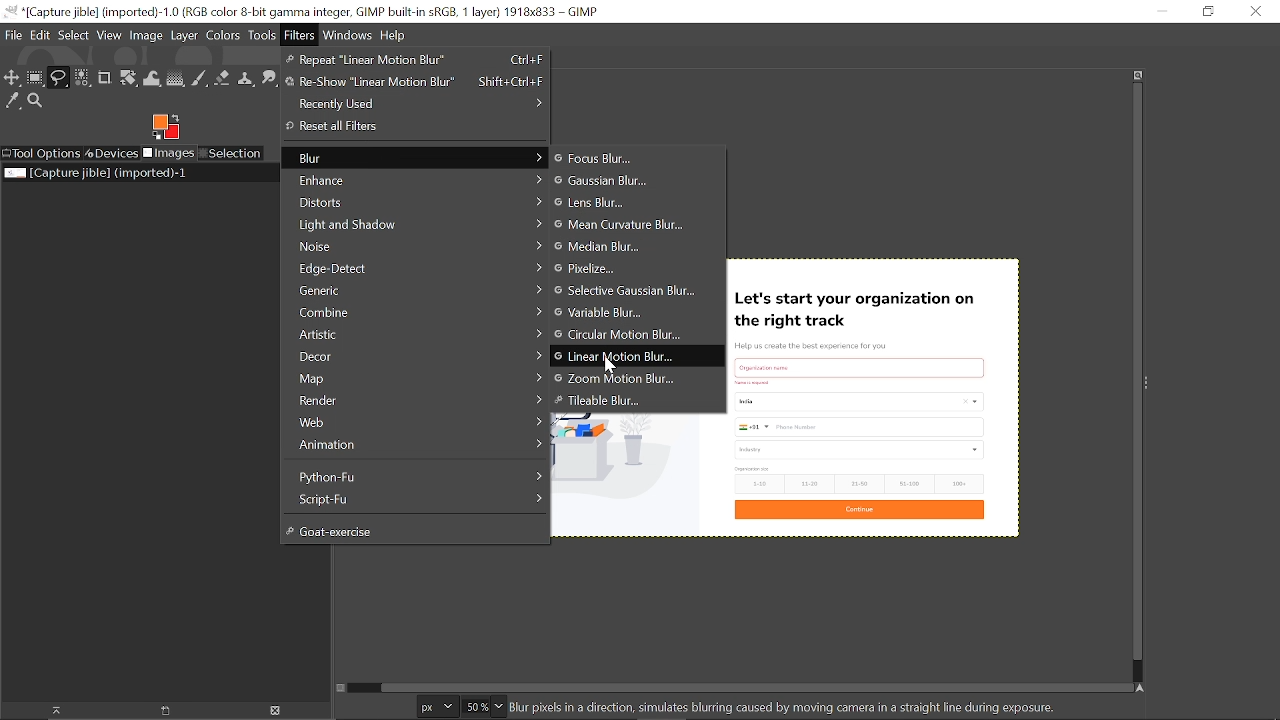 The height and width of the screenshot is (720, 1280). I want to click on Python-Fu, so click(414, 475).